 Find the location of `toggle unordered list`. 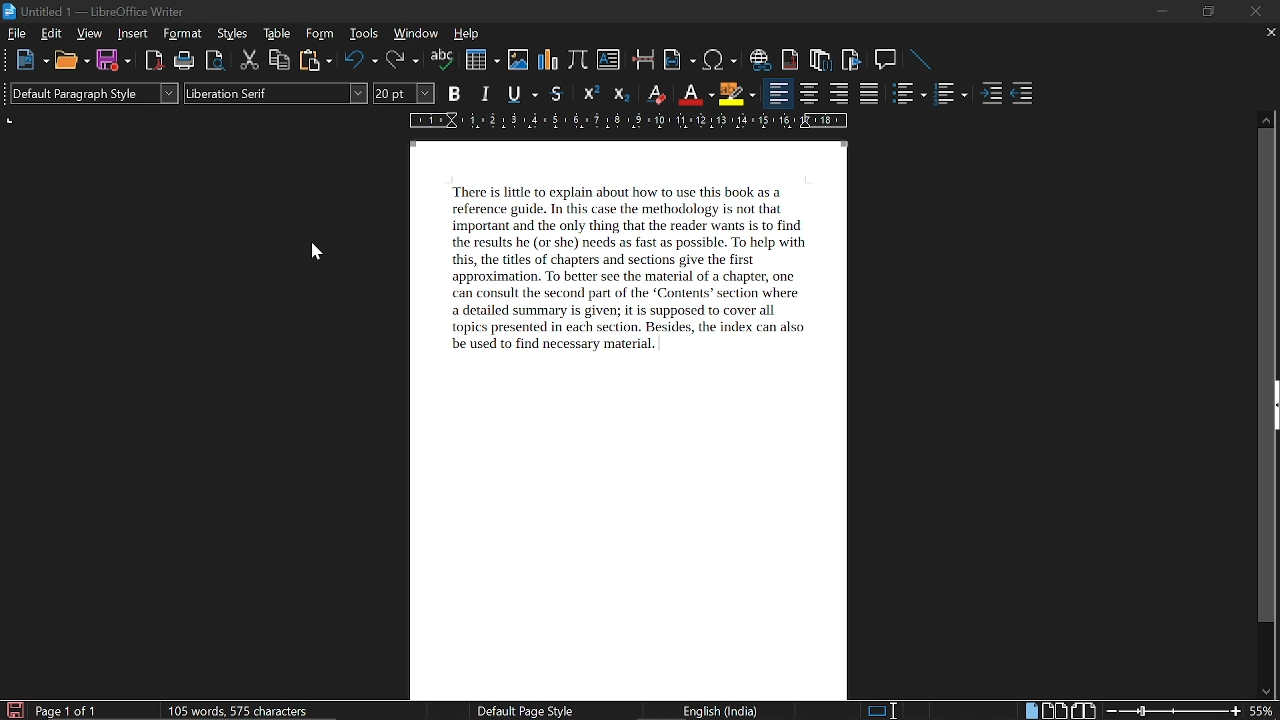

toggle unordered list is located at coordinates (950, 94).